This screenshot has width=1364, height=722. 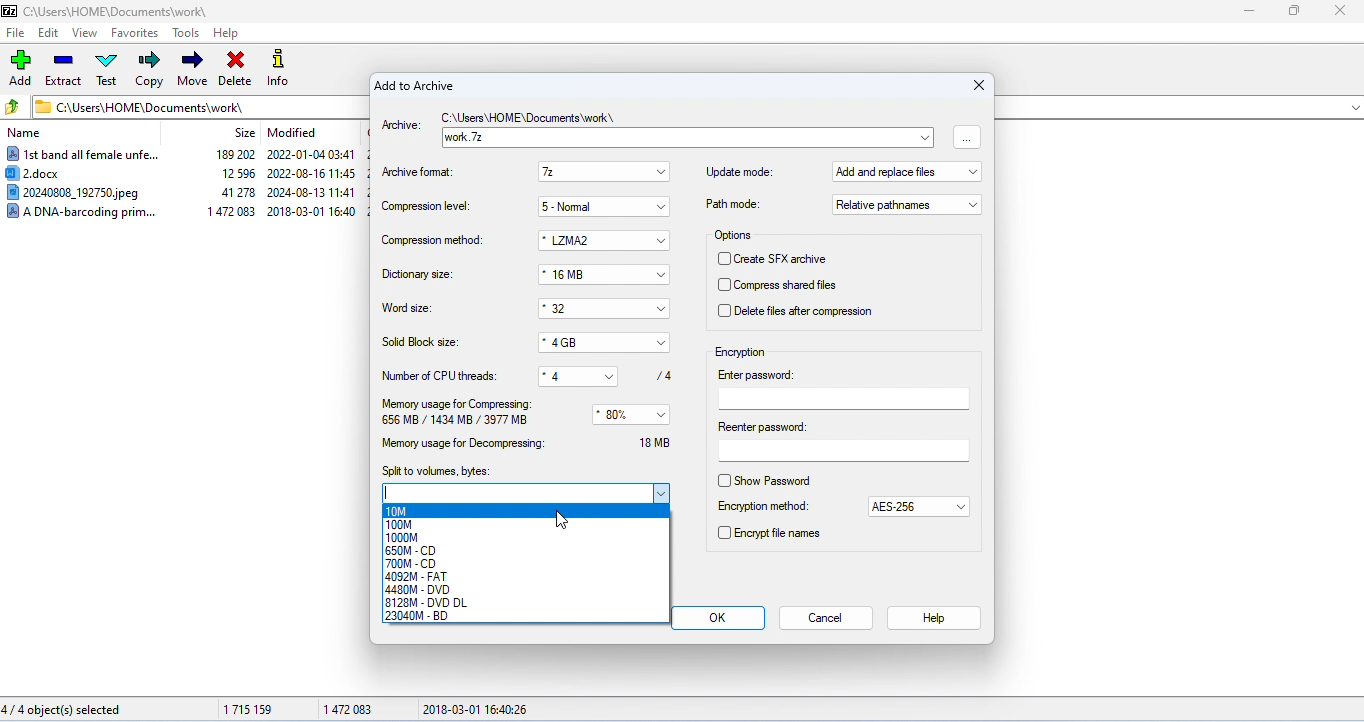 I want to click on 1715159, so click(x=249, y=709).